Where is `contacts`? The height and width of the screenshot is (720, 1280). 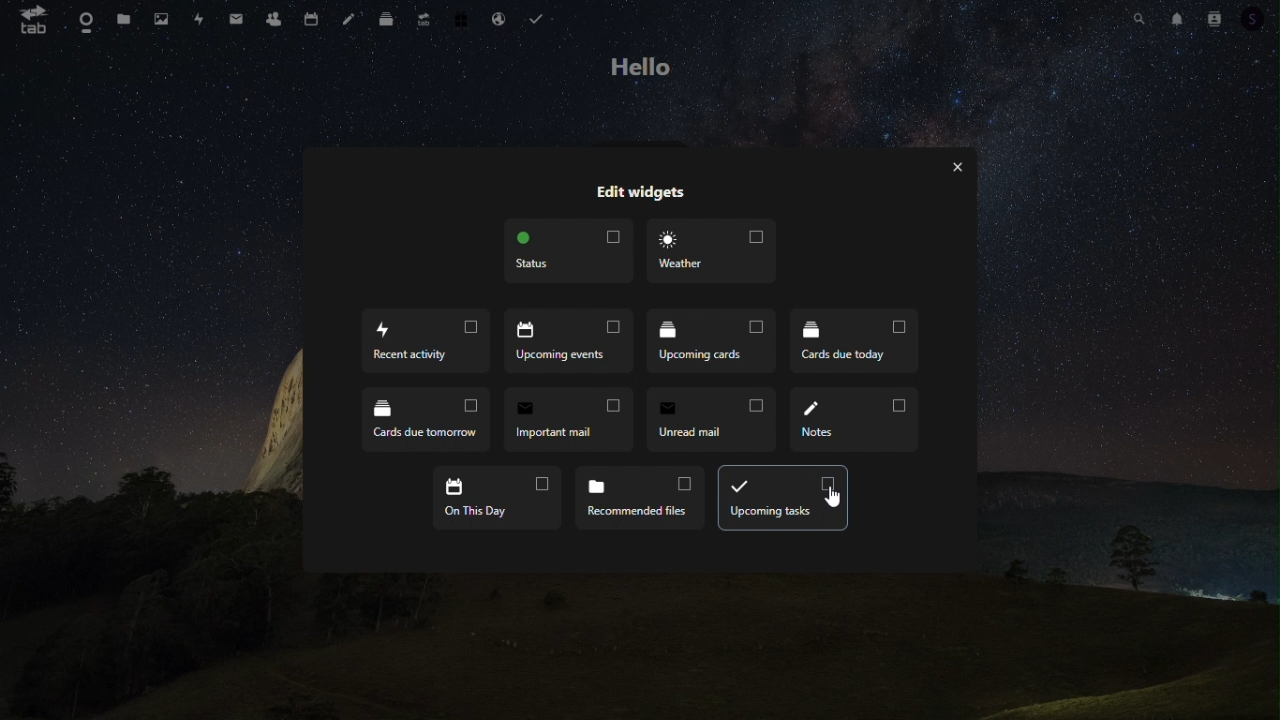
contacts is located at coordinates (271, 20).